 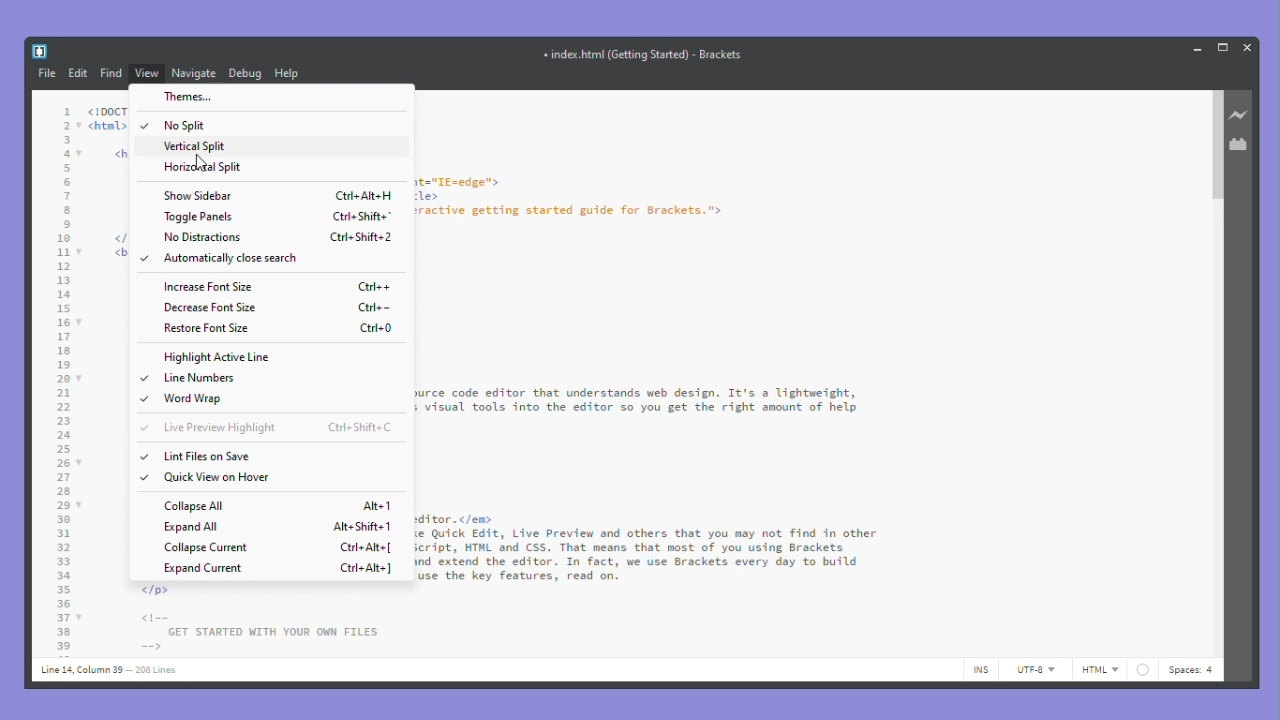 I want to click on 34, so click(x=63, y=575).